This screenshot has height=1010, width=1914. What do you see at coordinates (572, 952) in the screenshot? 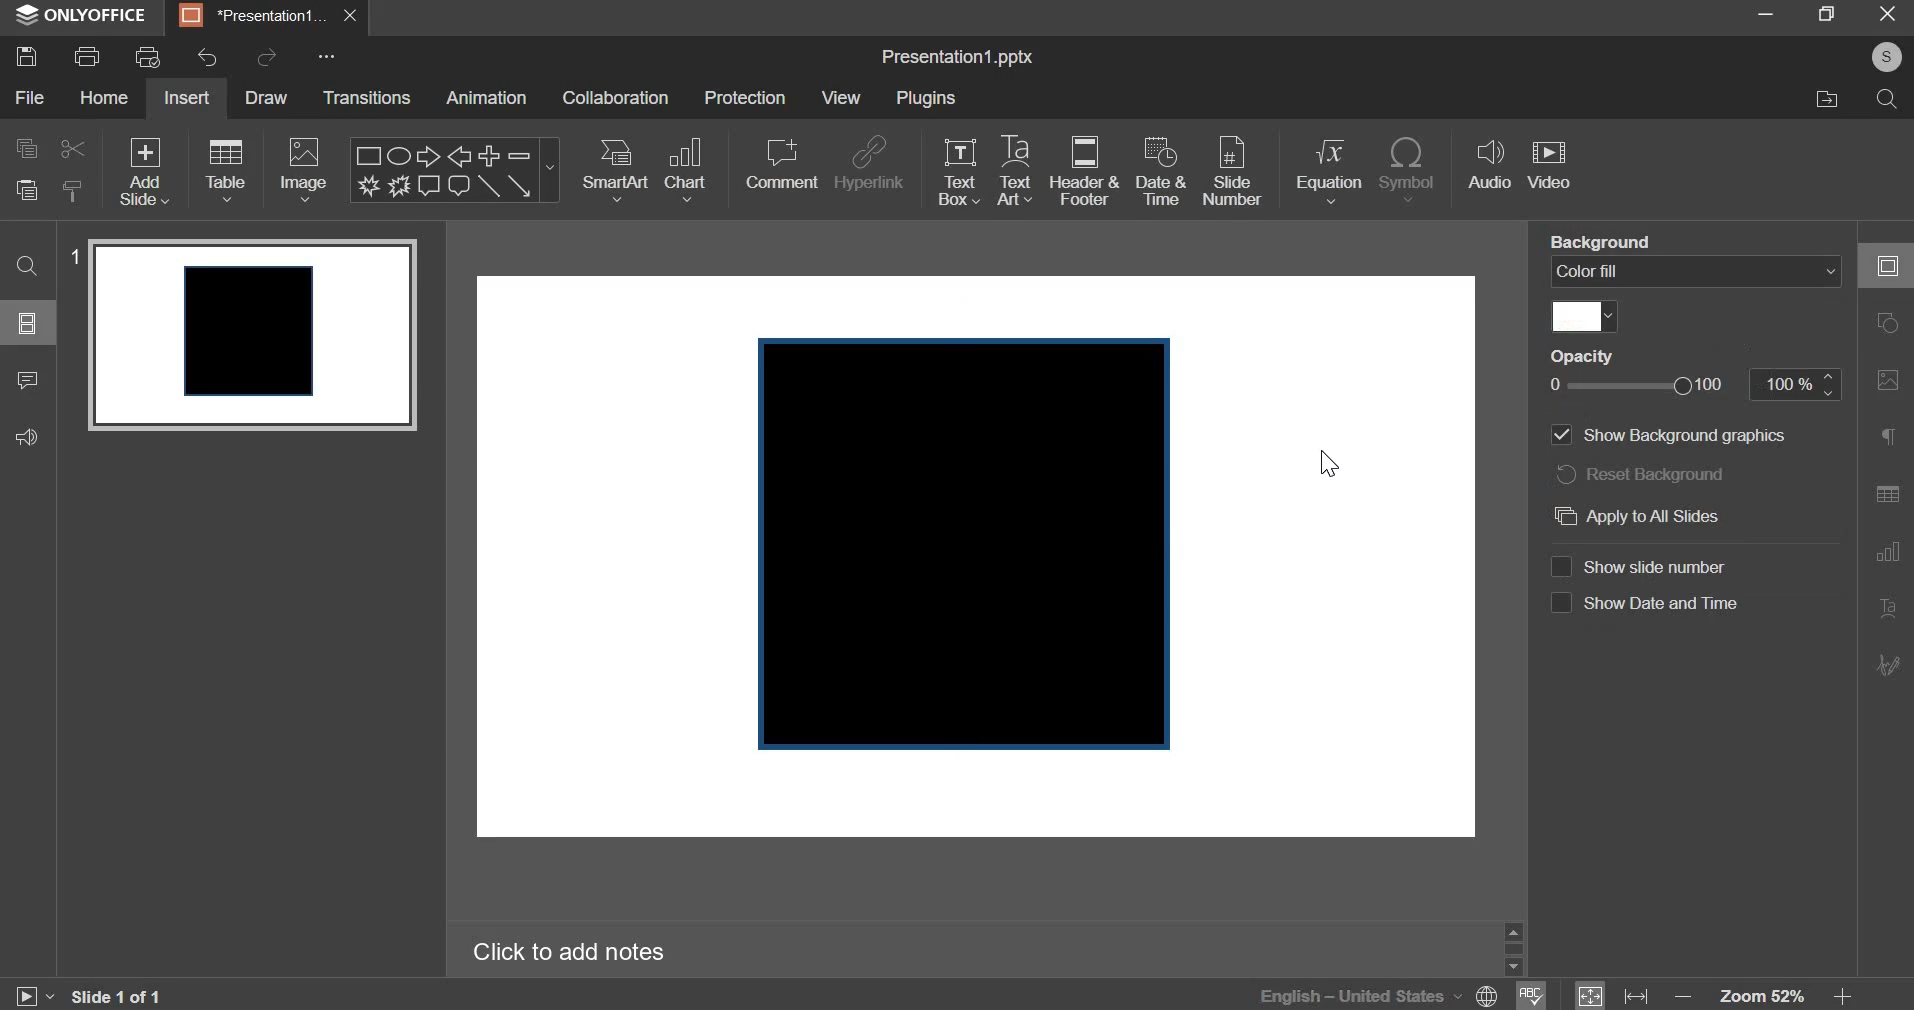
I see `Click to add notes` at bounding box center [572, 952].